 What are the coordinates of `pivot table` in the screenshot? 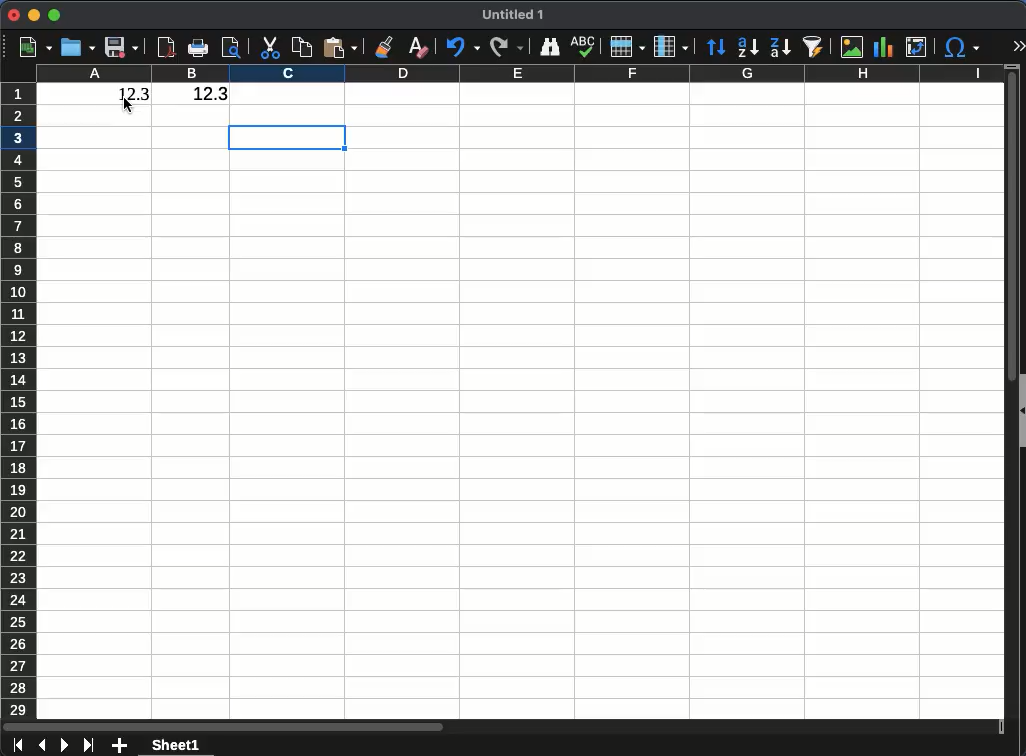 It's located at (916, 48).